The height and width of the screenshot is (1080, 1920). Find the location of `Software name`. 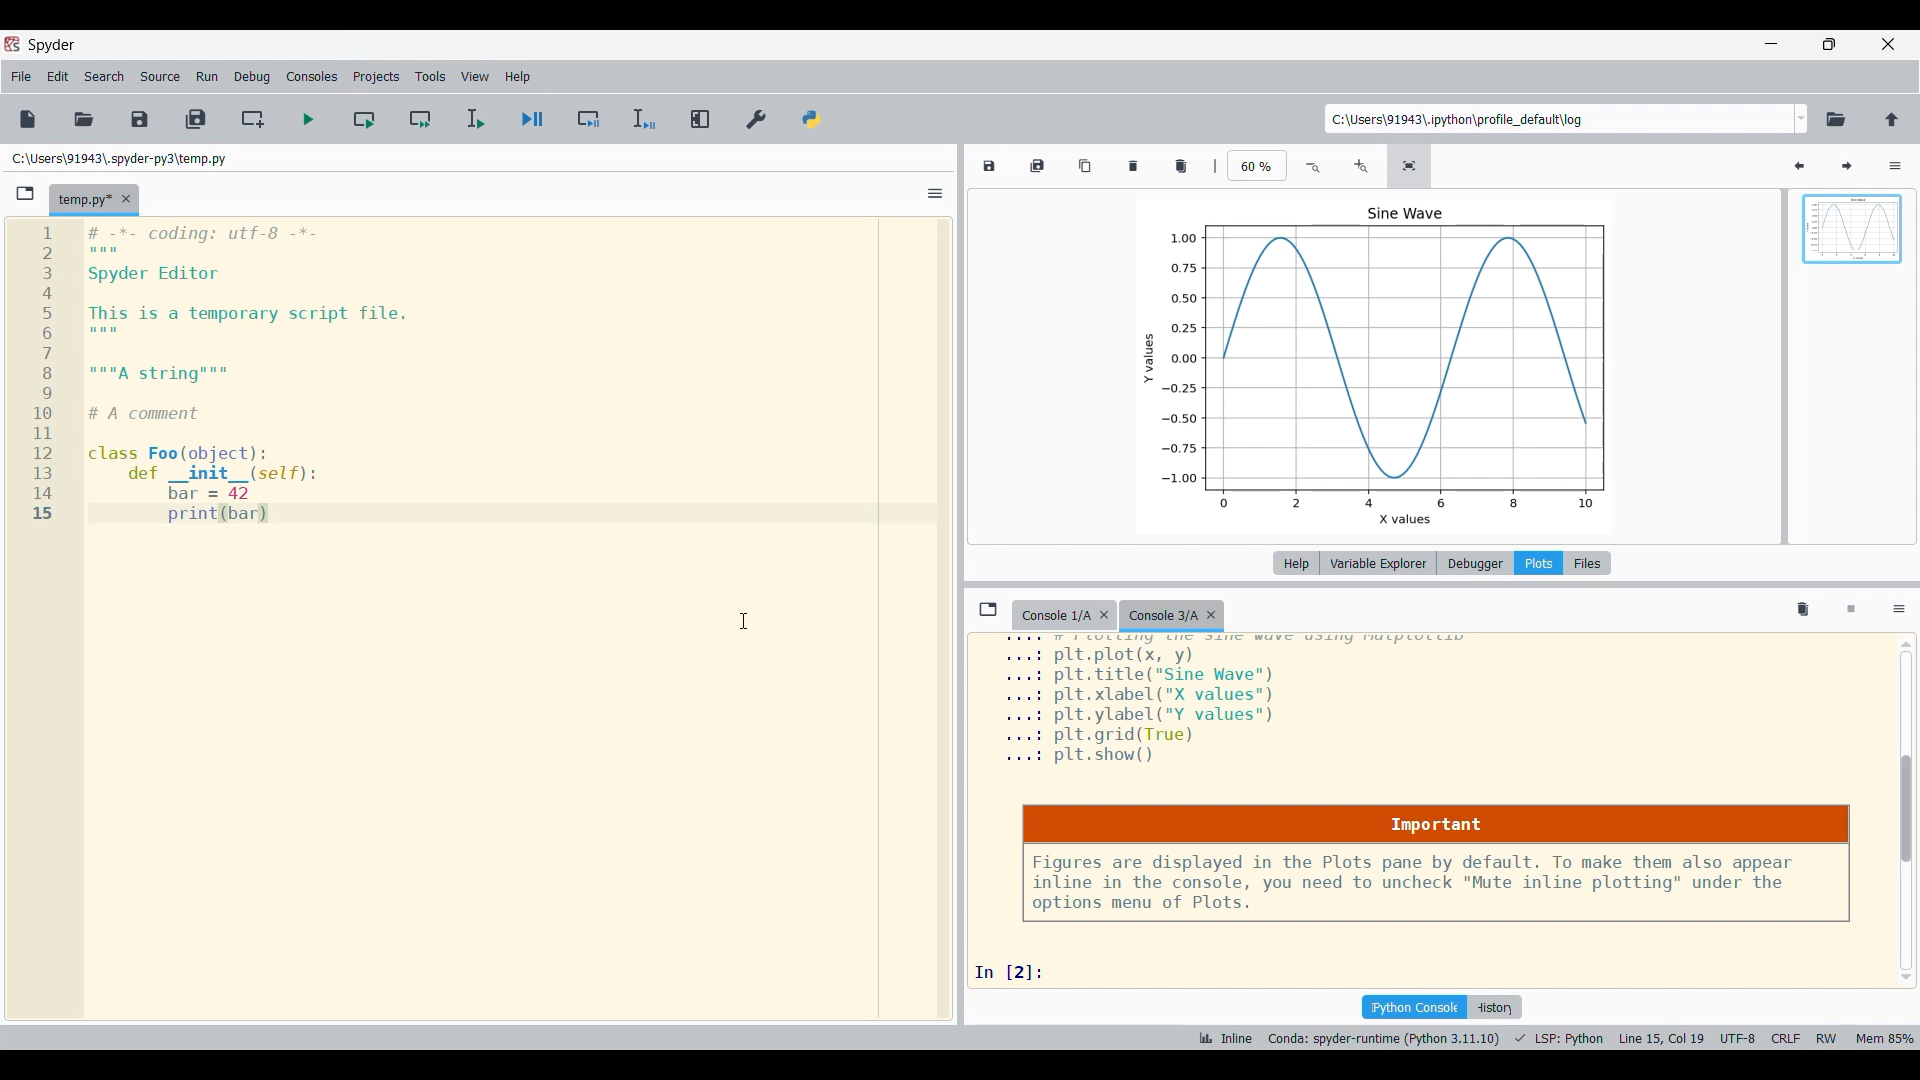

Software name is located at coordinates (50, 45).